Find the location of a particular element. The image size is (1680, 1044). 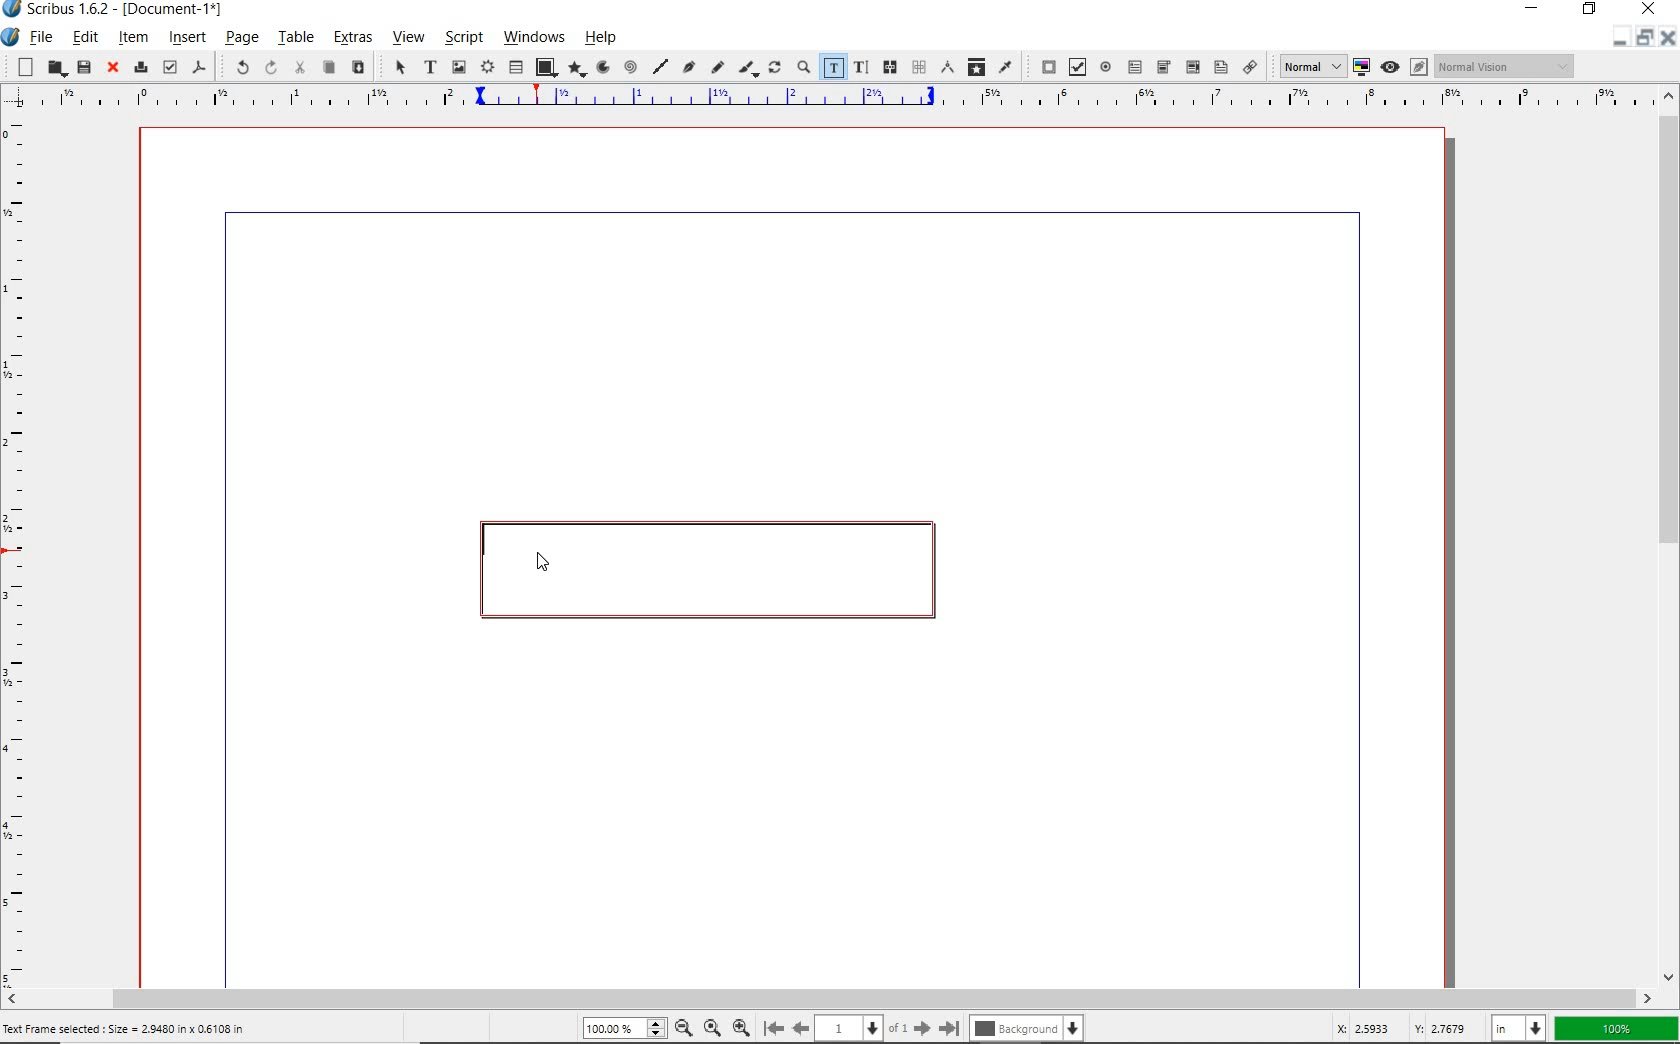

X: 2.5933 is located at coordinates (1367, 1028).